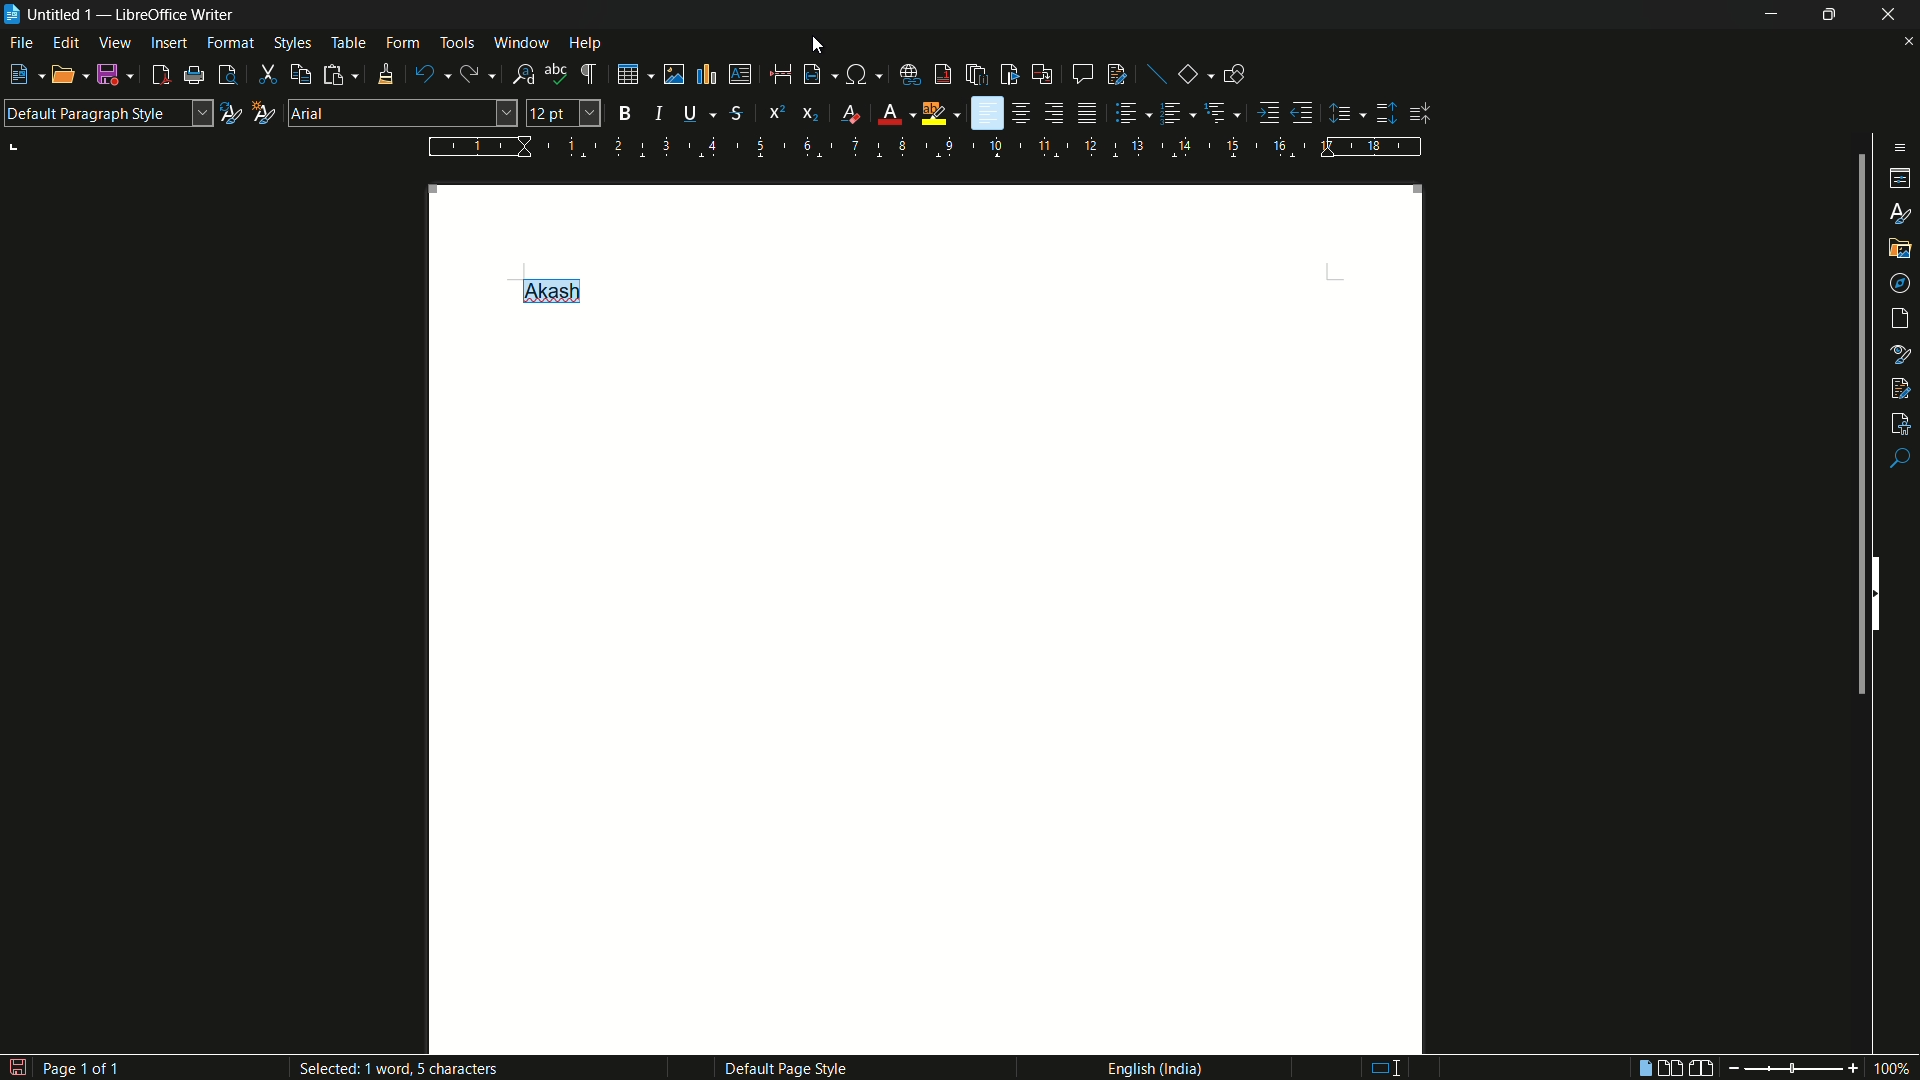 This screenshot has height=1080, width=1920. What do you see at coordinates (344, 74) in the screenshot?
I see `paste` at bounding box center [344, 74].